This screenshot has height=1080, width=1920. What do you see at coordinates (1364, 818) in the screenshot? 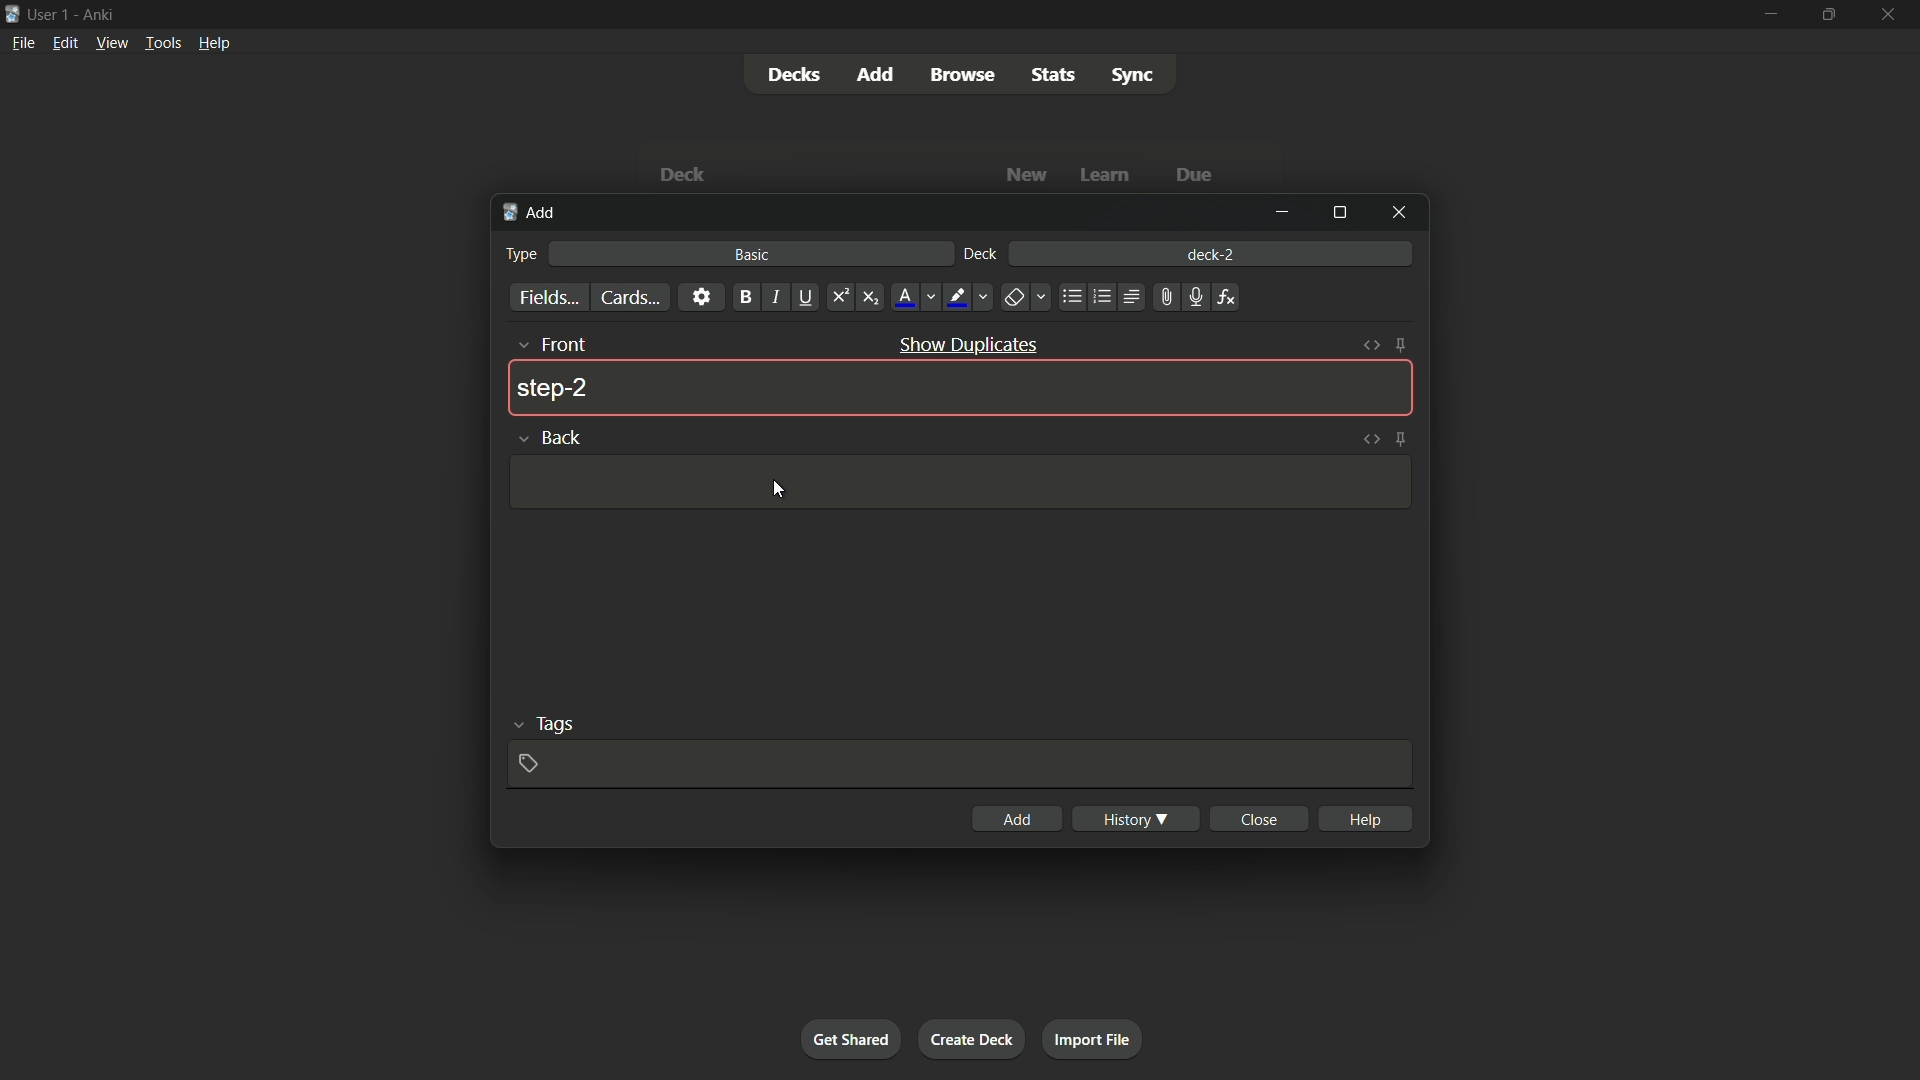
I see `help` at bounding box center [1364, 818].